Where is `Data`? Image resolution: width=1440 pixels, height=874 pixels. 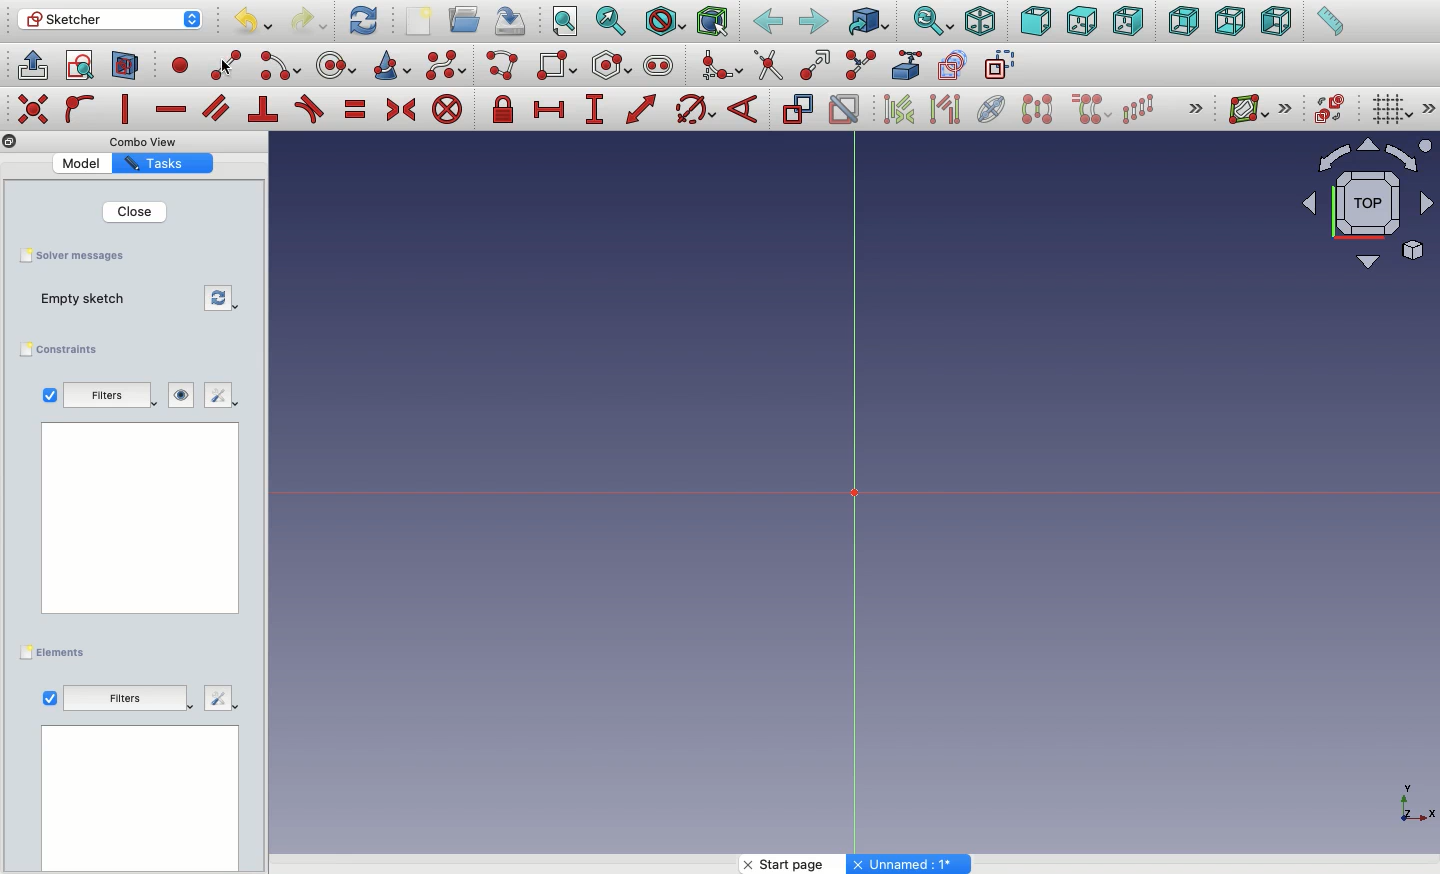
Data is located at coordinates (139, 797).